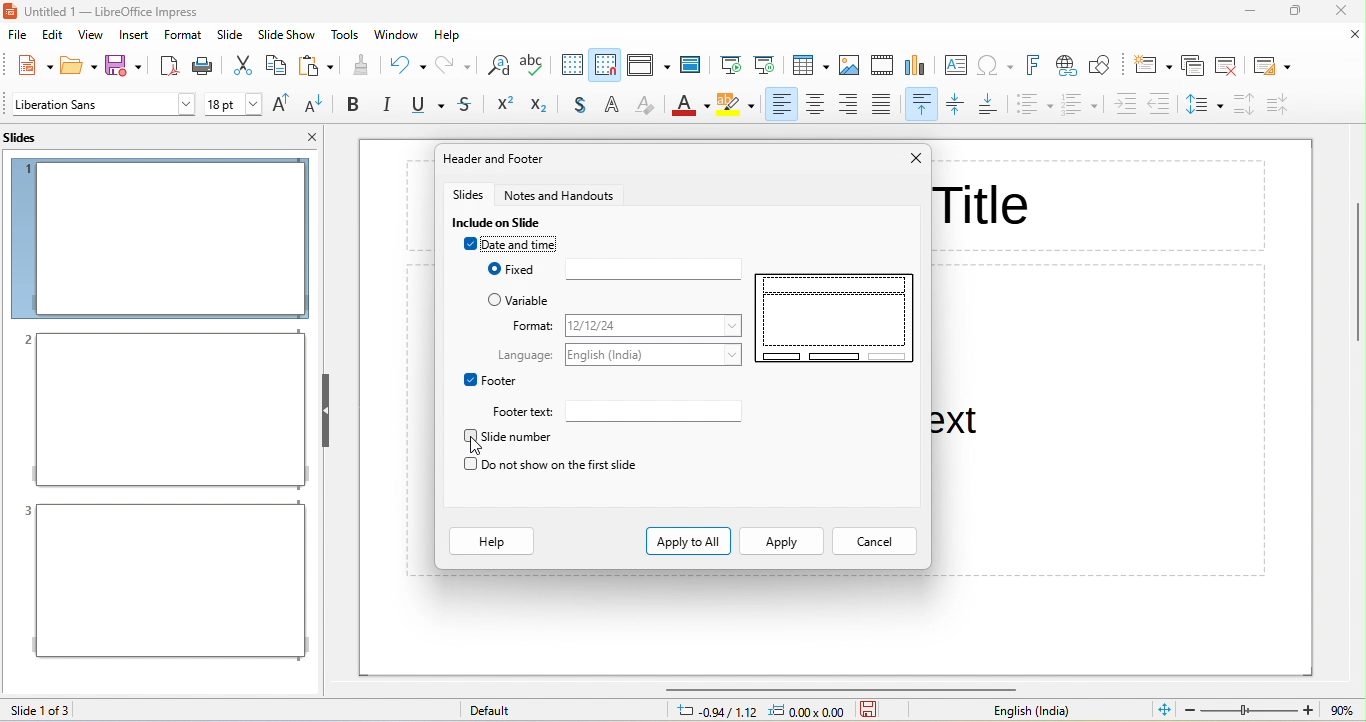  What do you see at coordinates (128, 12) in the screenshot?
I see `title` at bounding box center [128, 12].